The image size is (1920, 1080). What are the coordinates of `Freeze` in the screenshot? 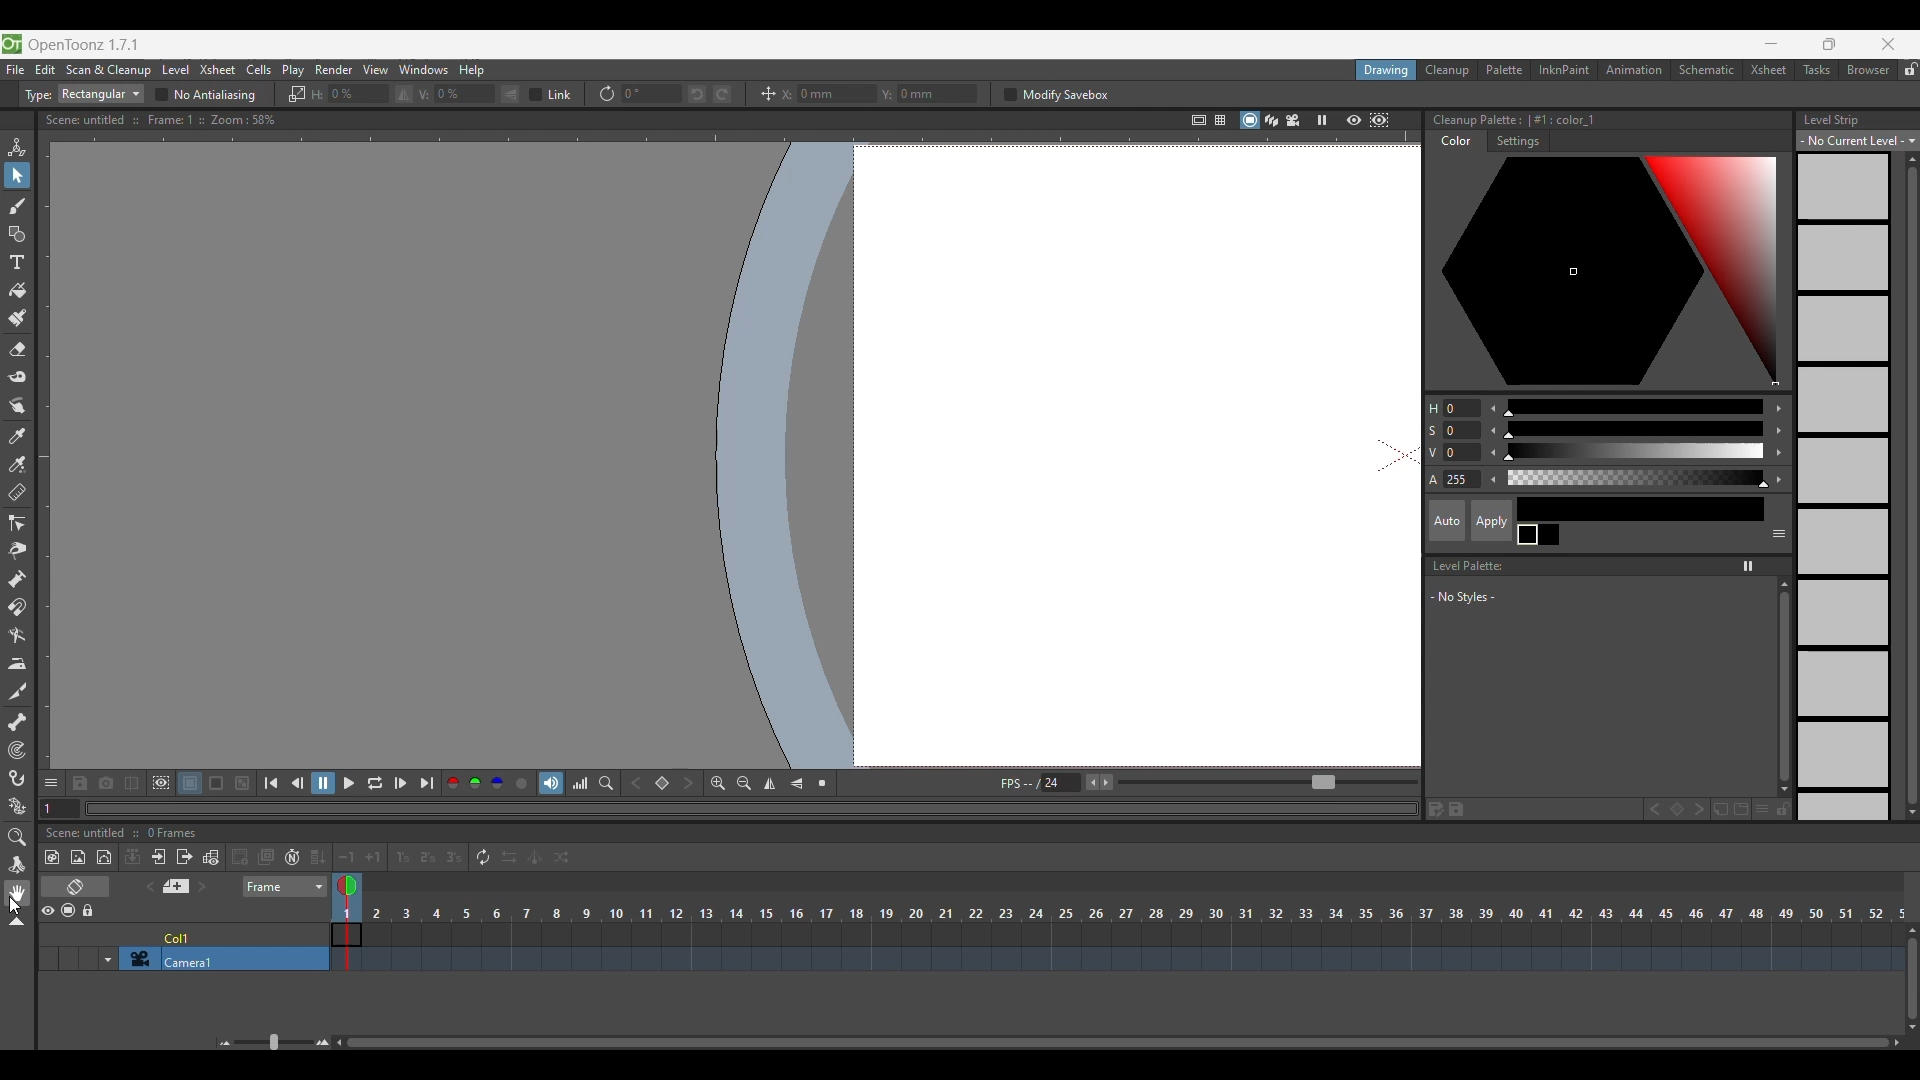 It's located at (1749, 566).